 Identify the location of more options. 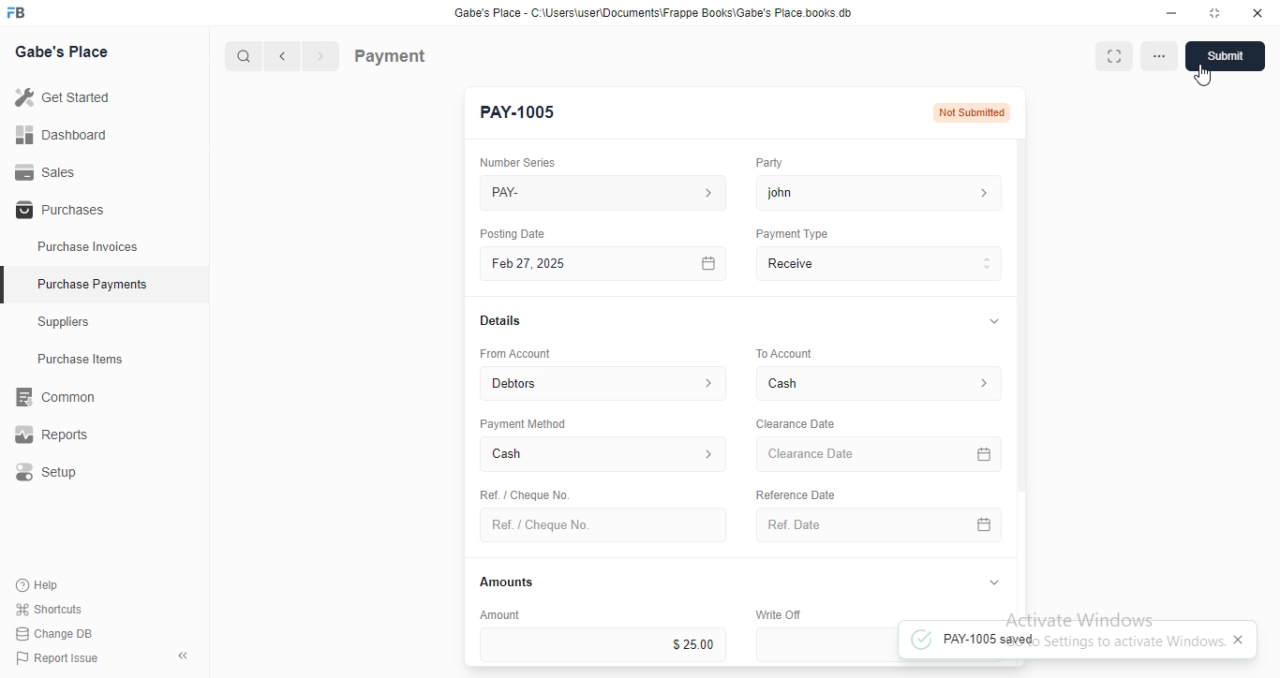
(1161, 58).